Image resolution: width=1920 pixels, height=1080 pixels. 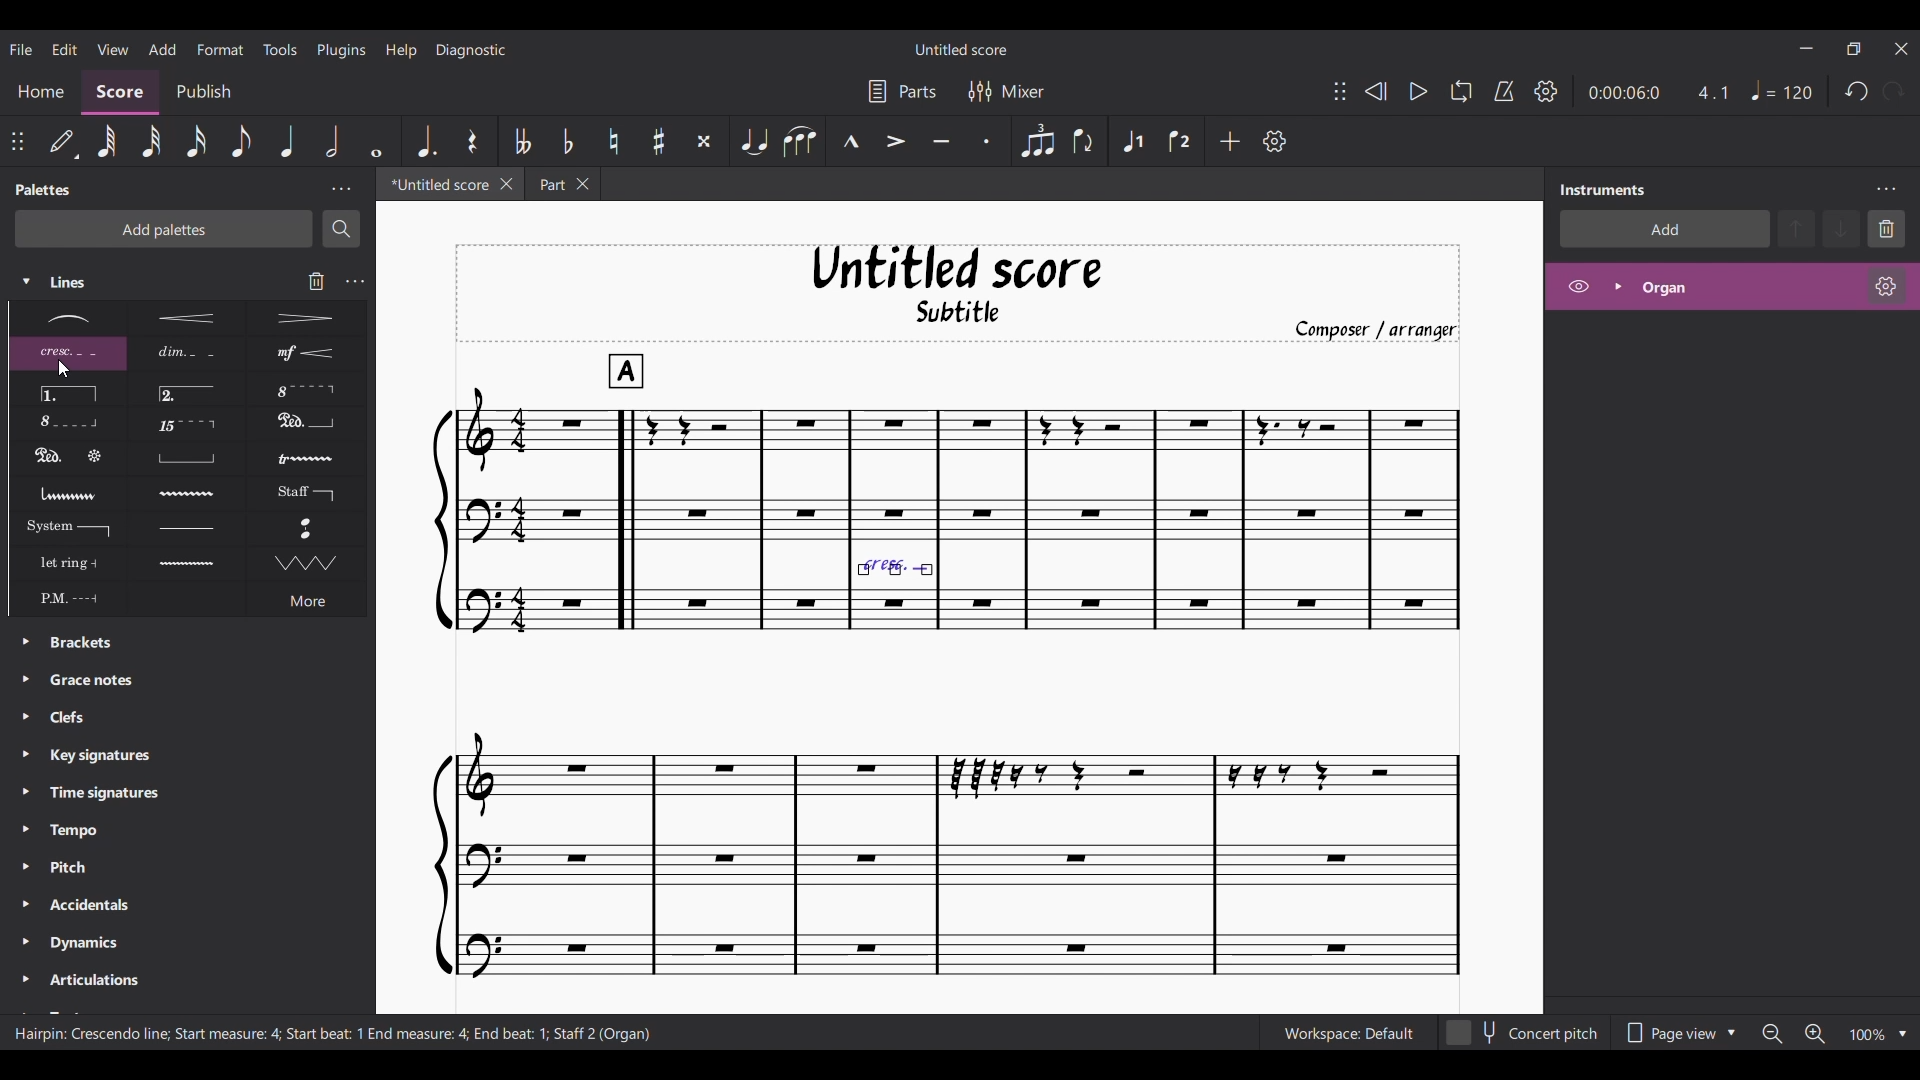 I want to click on Staccato, so click(x=987, y=141).